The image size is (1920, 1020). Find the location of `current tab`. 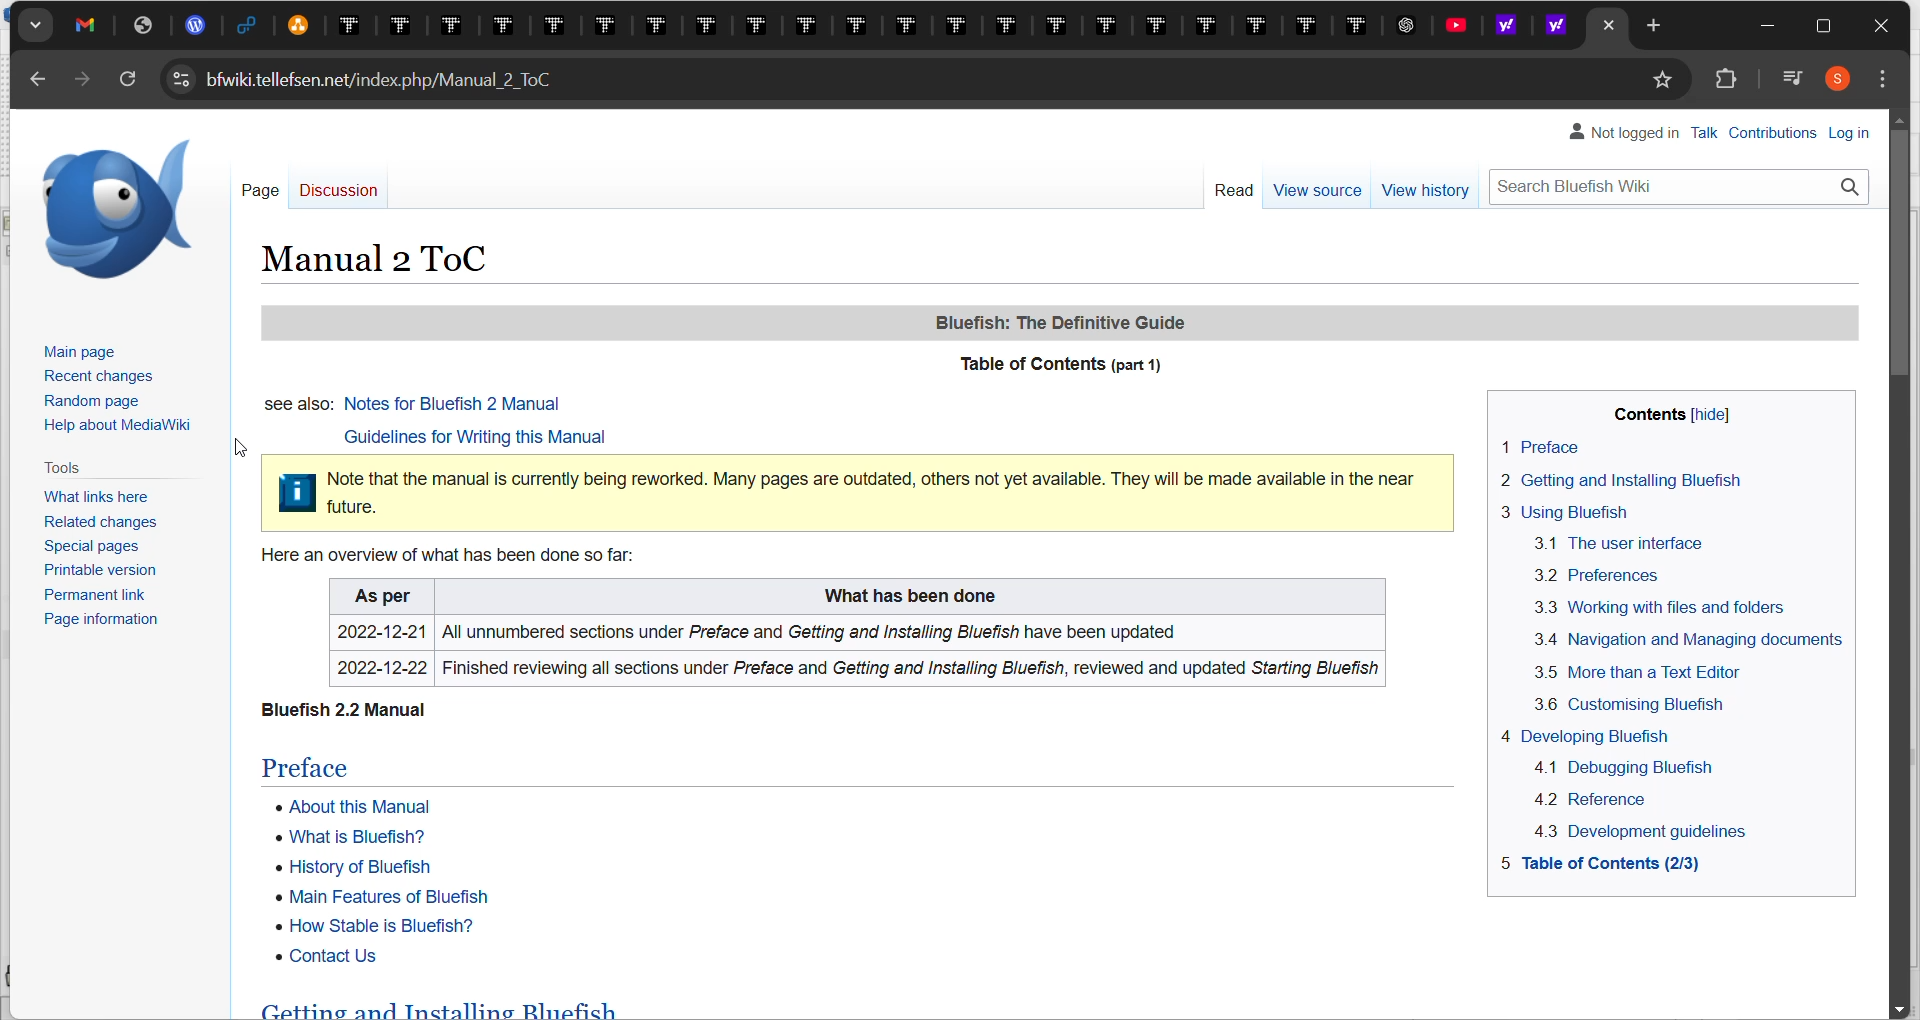

current tab is located at coordinates (1607, 26).